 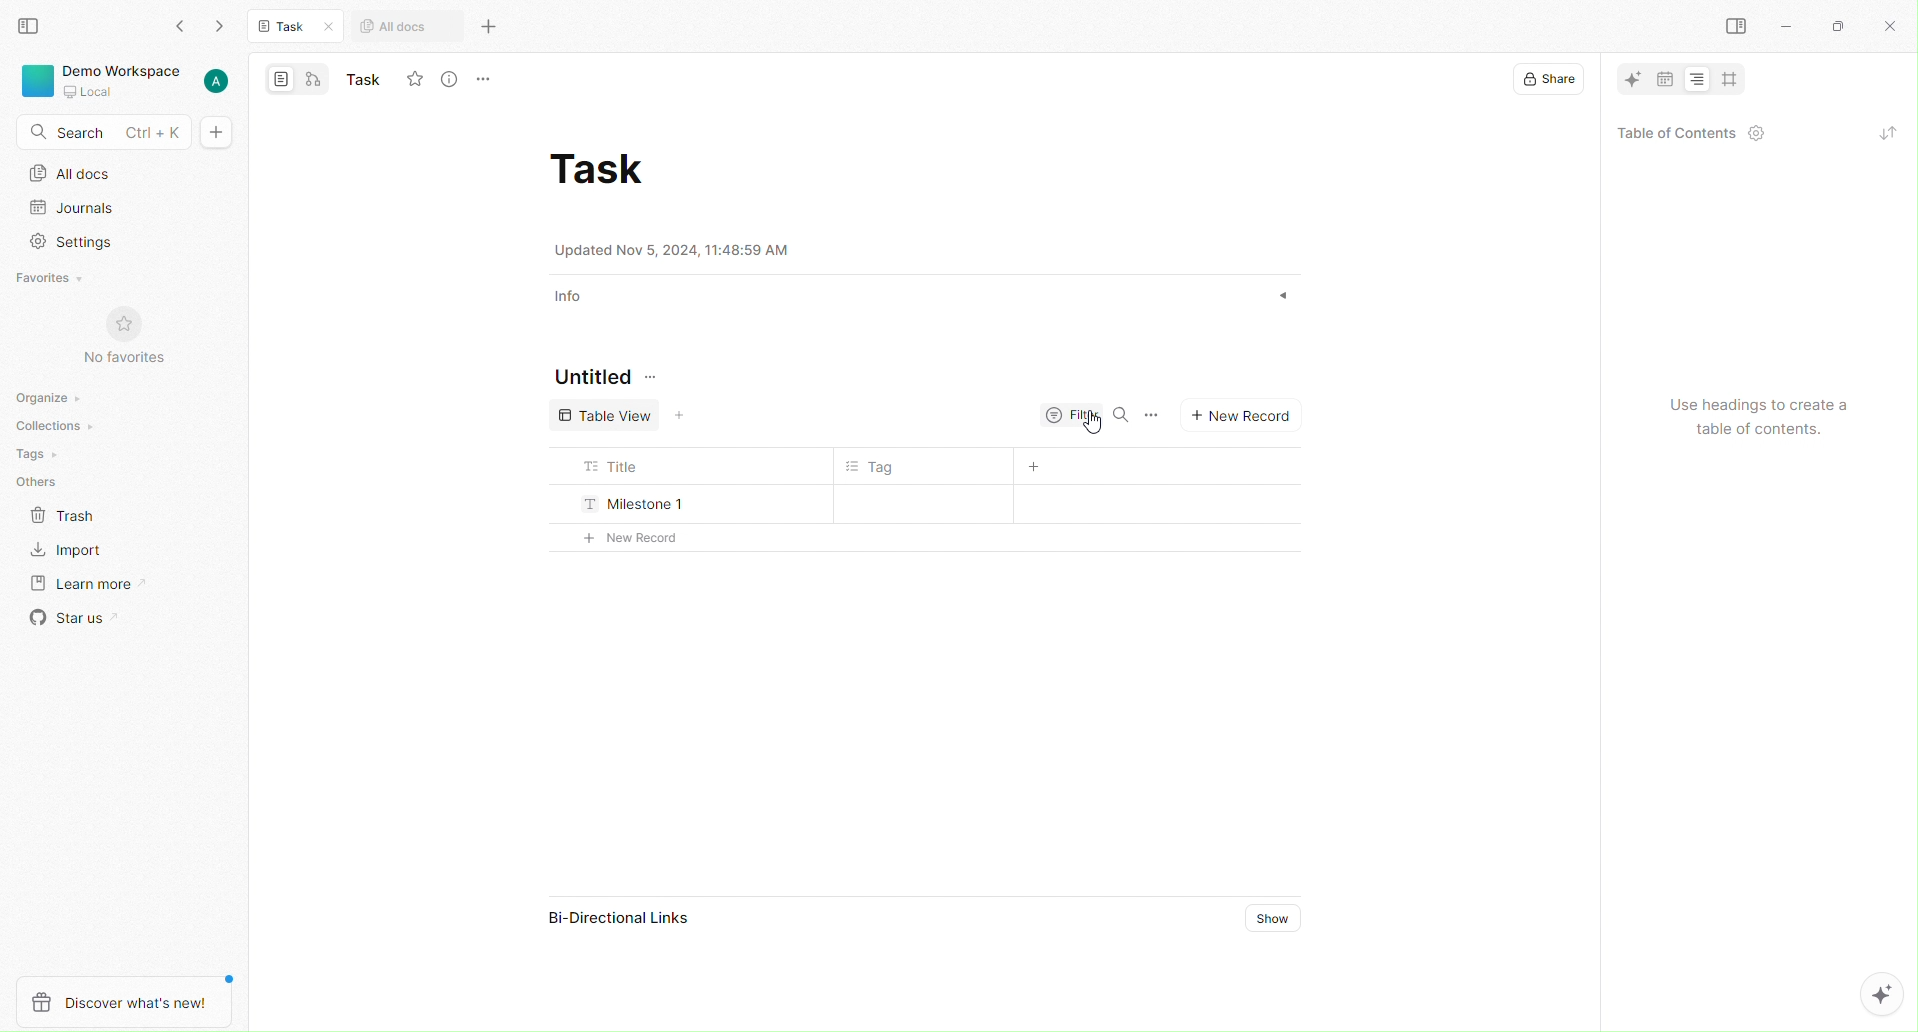 I want to click on New Record, so click(x=1241, y=415).